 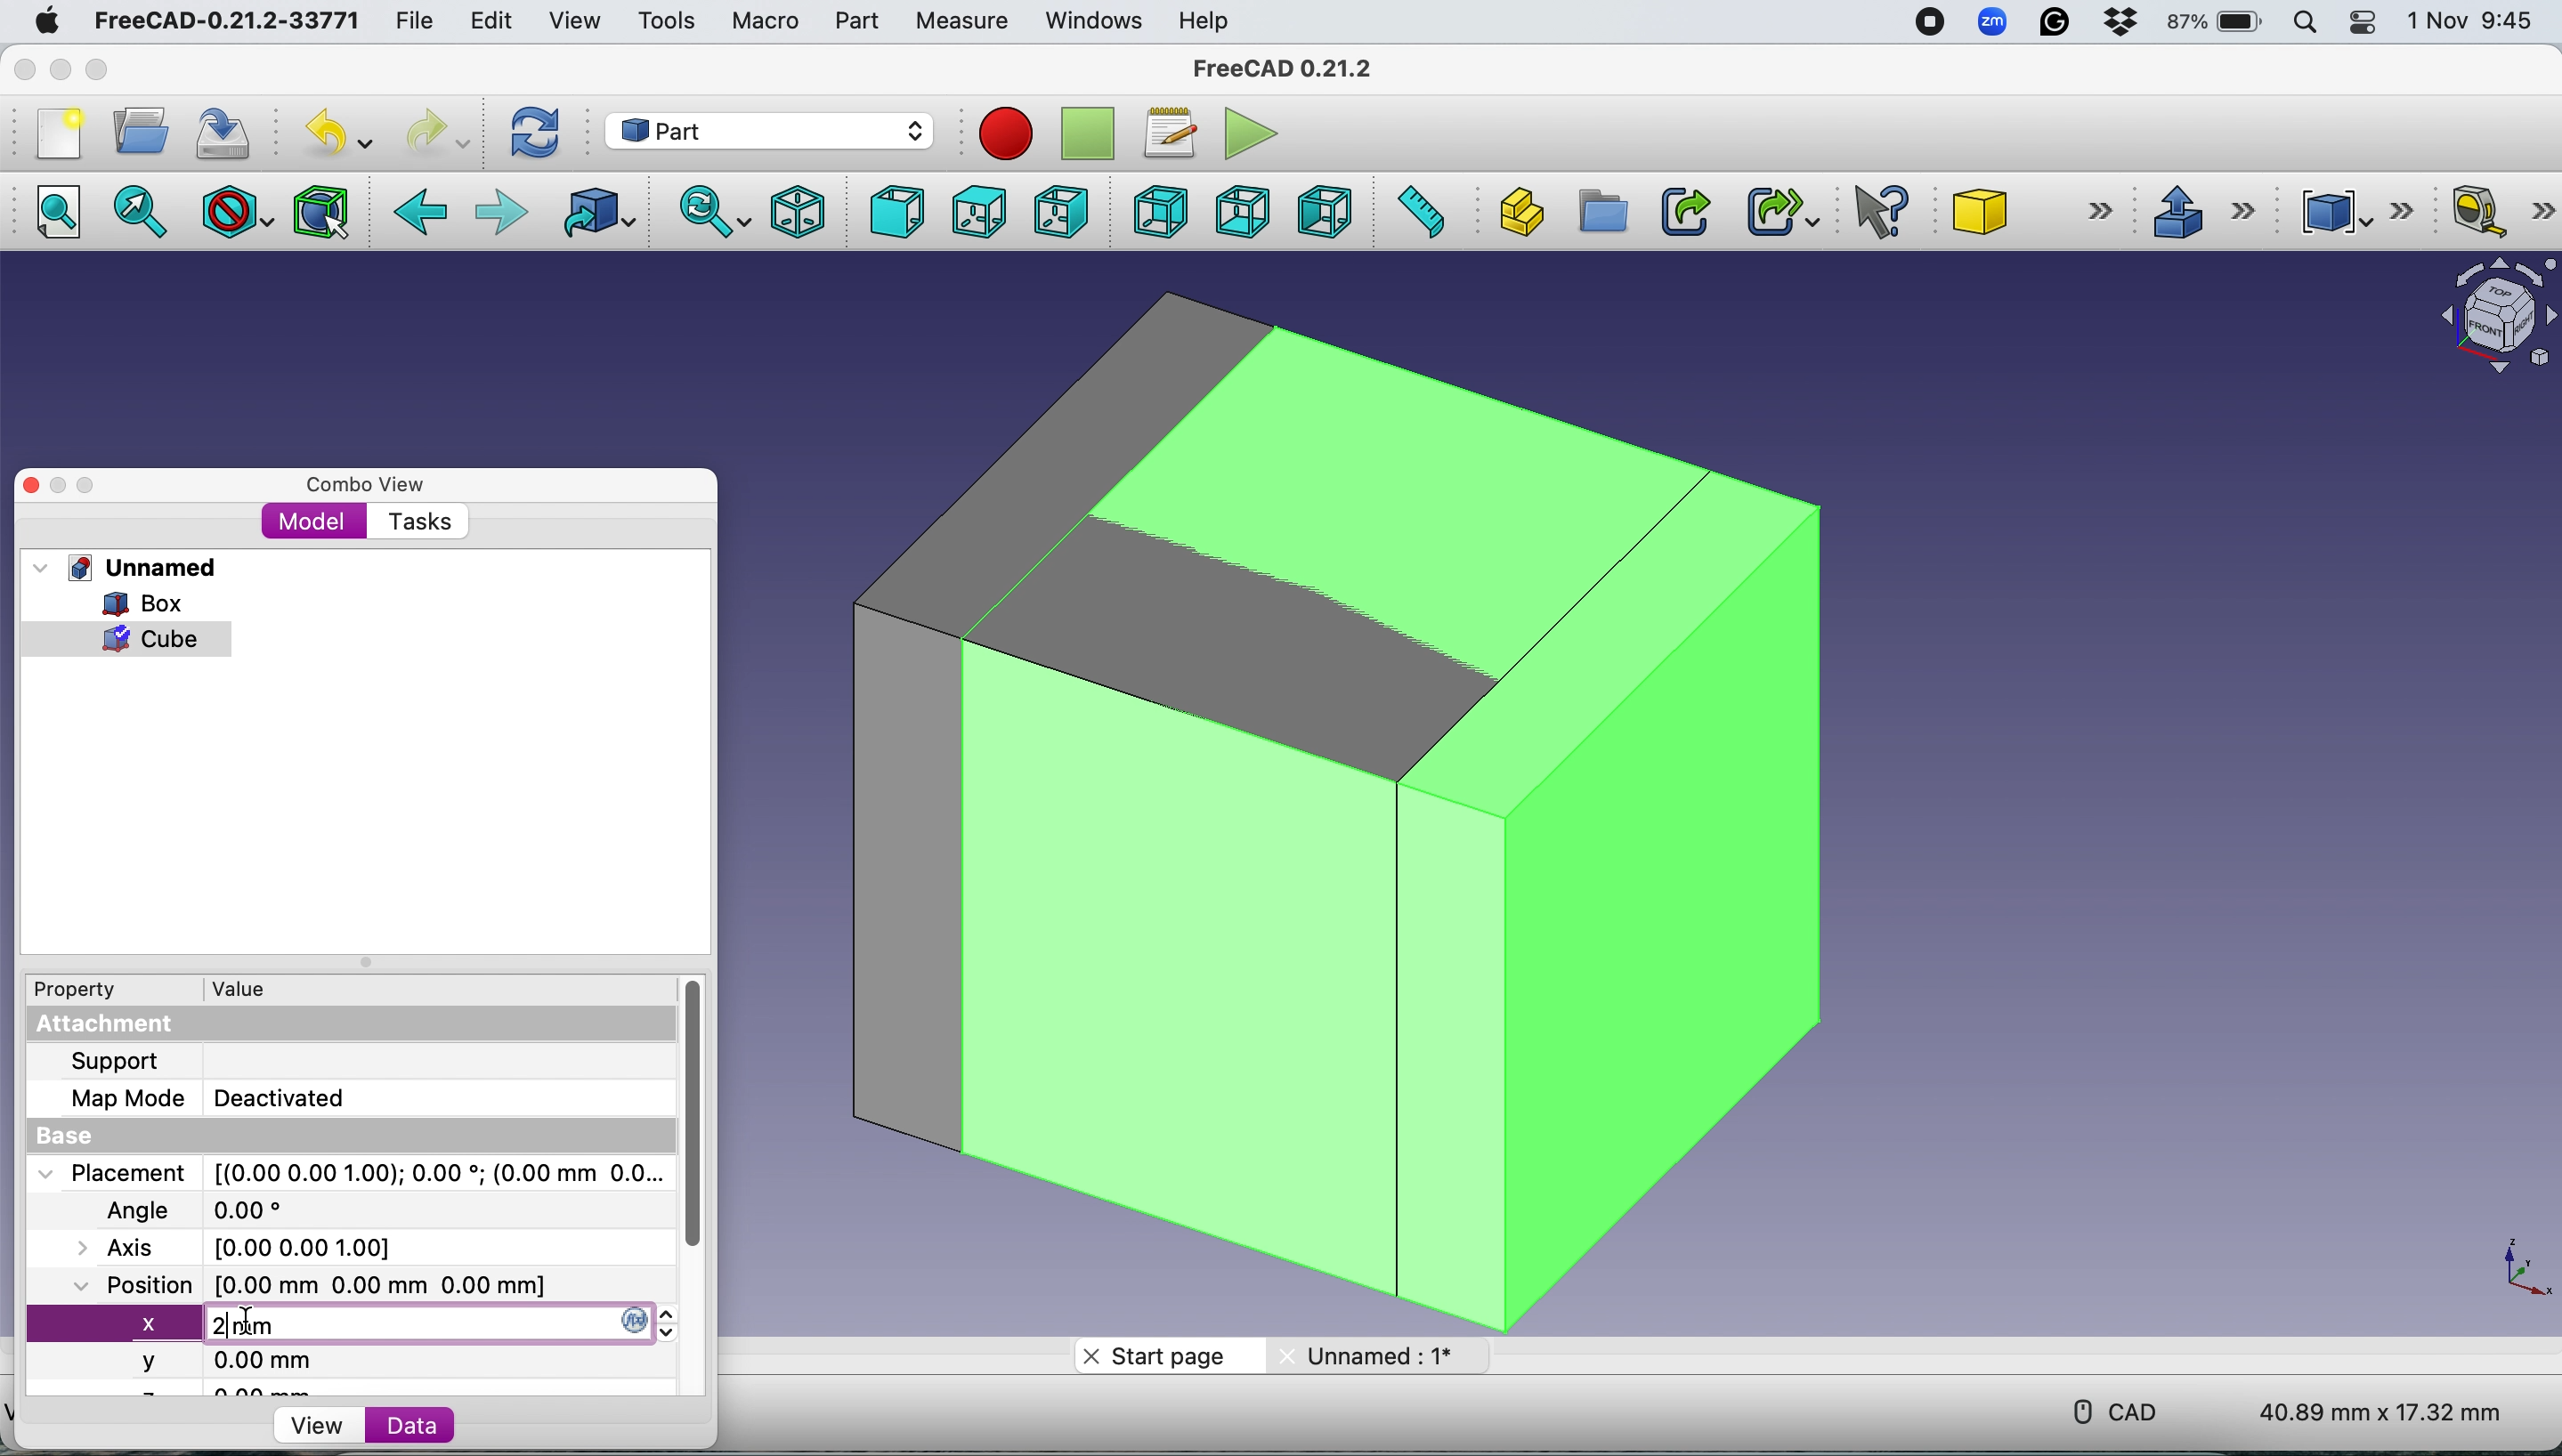 I want to click on screen recorder, so click(x=1927, y=23).